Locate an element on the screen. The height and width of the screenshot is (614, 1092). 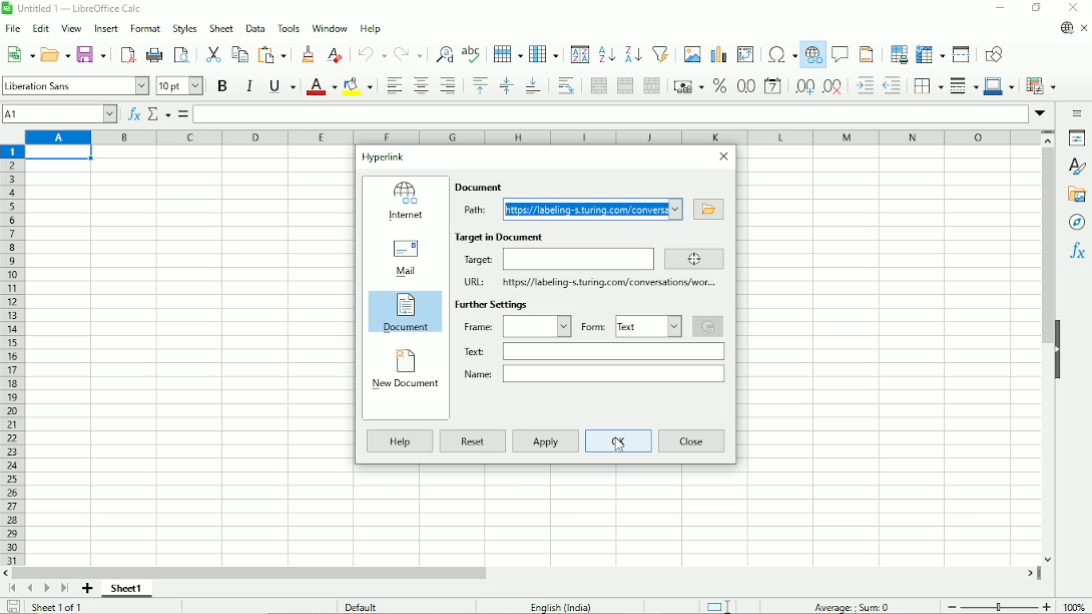
Average, sum 0 is located at coordinates (854, 607).